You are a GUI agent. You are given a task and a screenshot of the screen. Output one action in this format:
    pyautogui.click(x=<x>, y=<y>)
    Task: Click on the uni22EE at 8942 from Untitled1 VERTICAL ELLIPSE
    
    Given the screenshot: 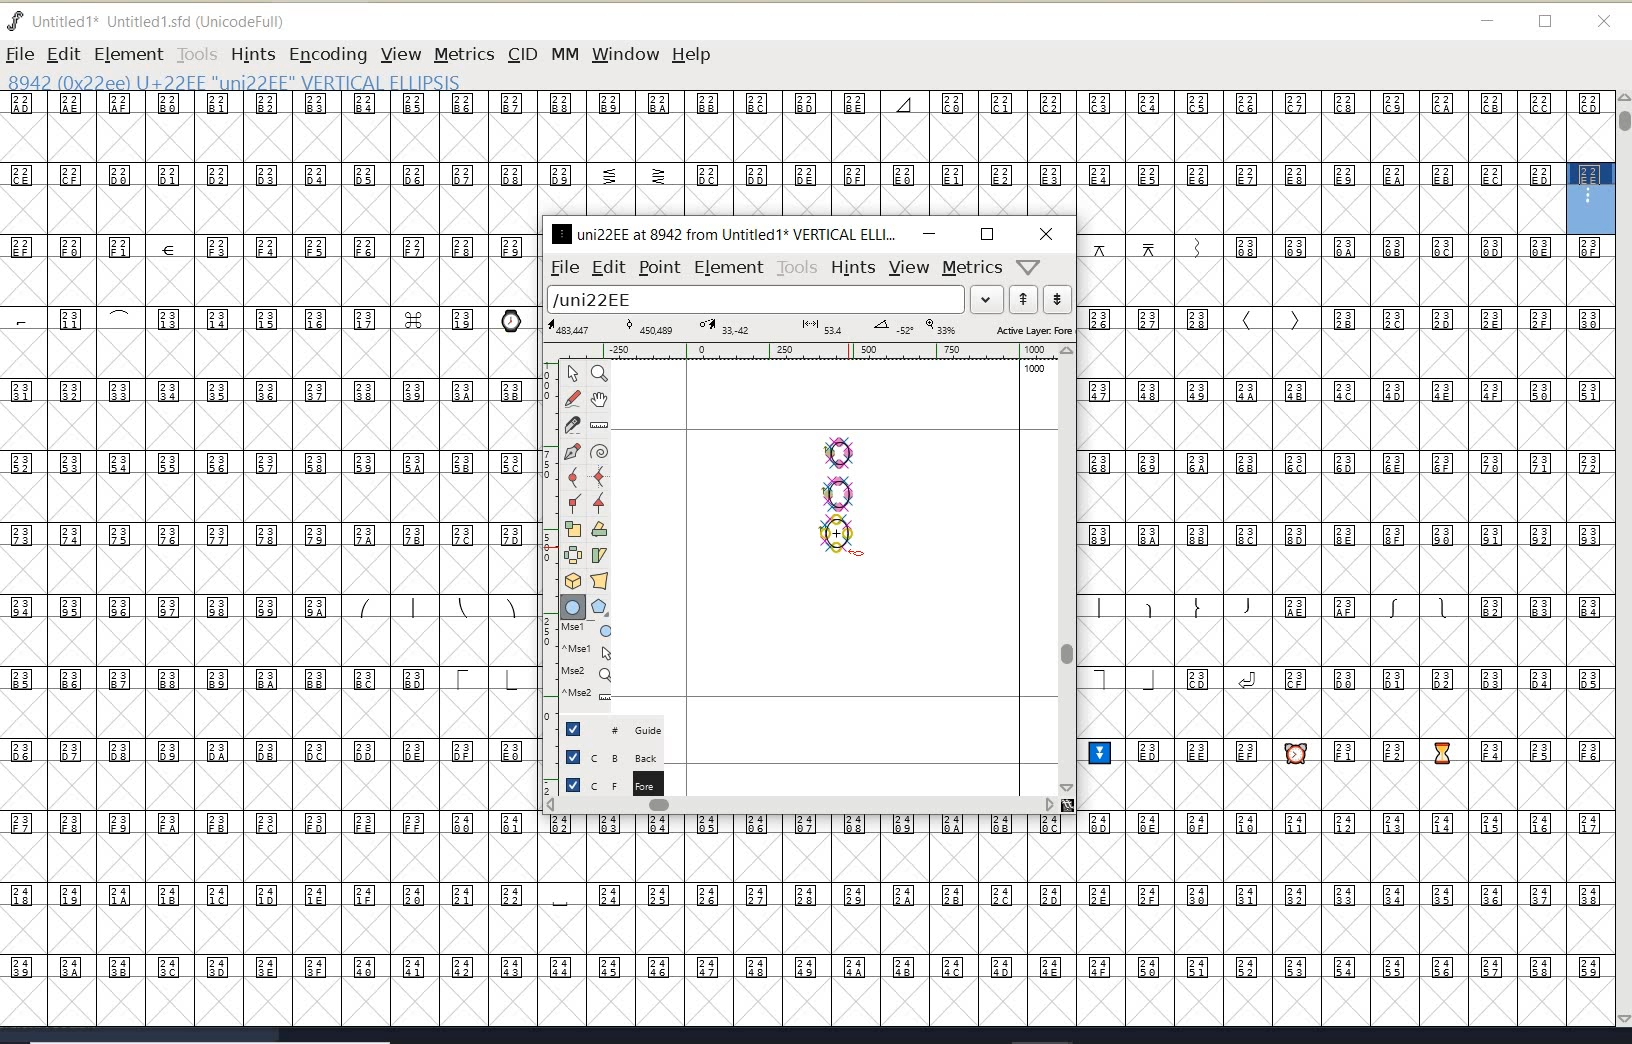 What is the action you would take?
    pyautogui.click(x=725, y=233)
    